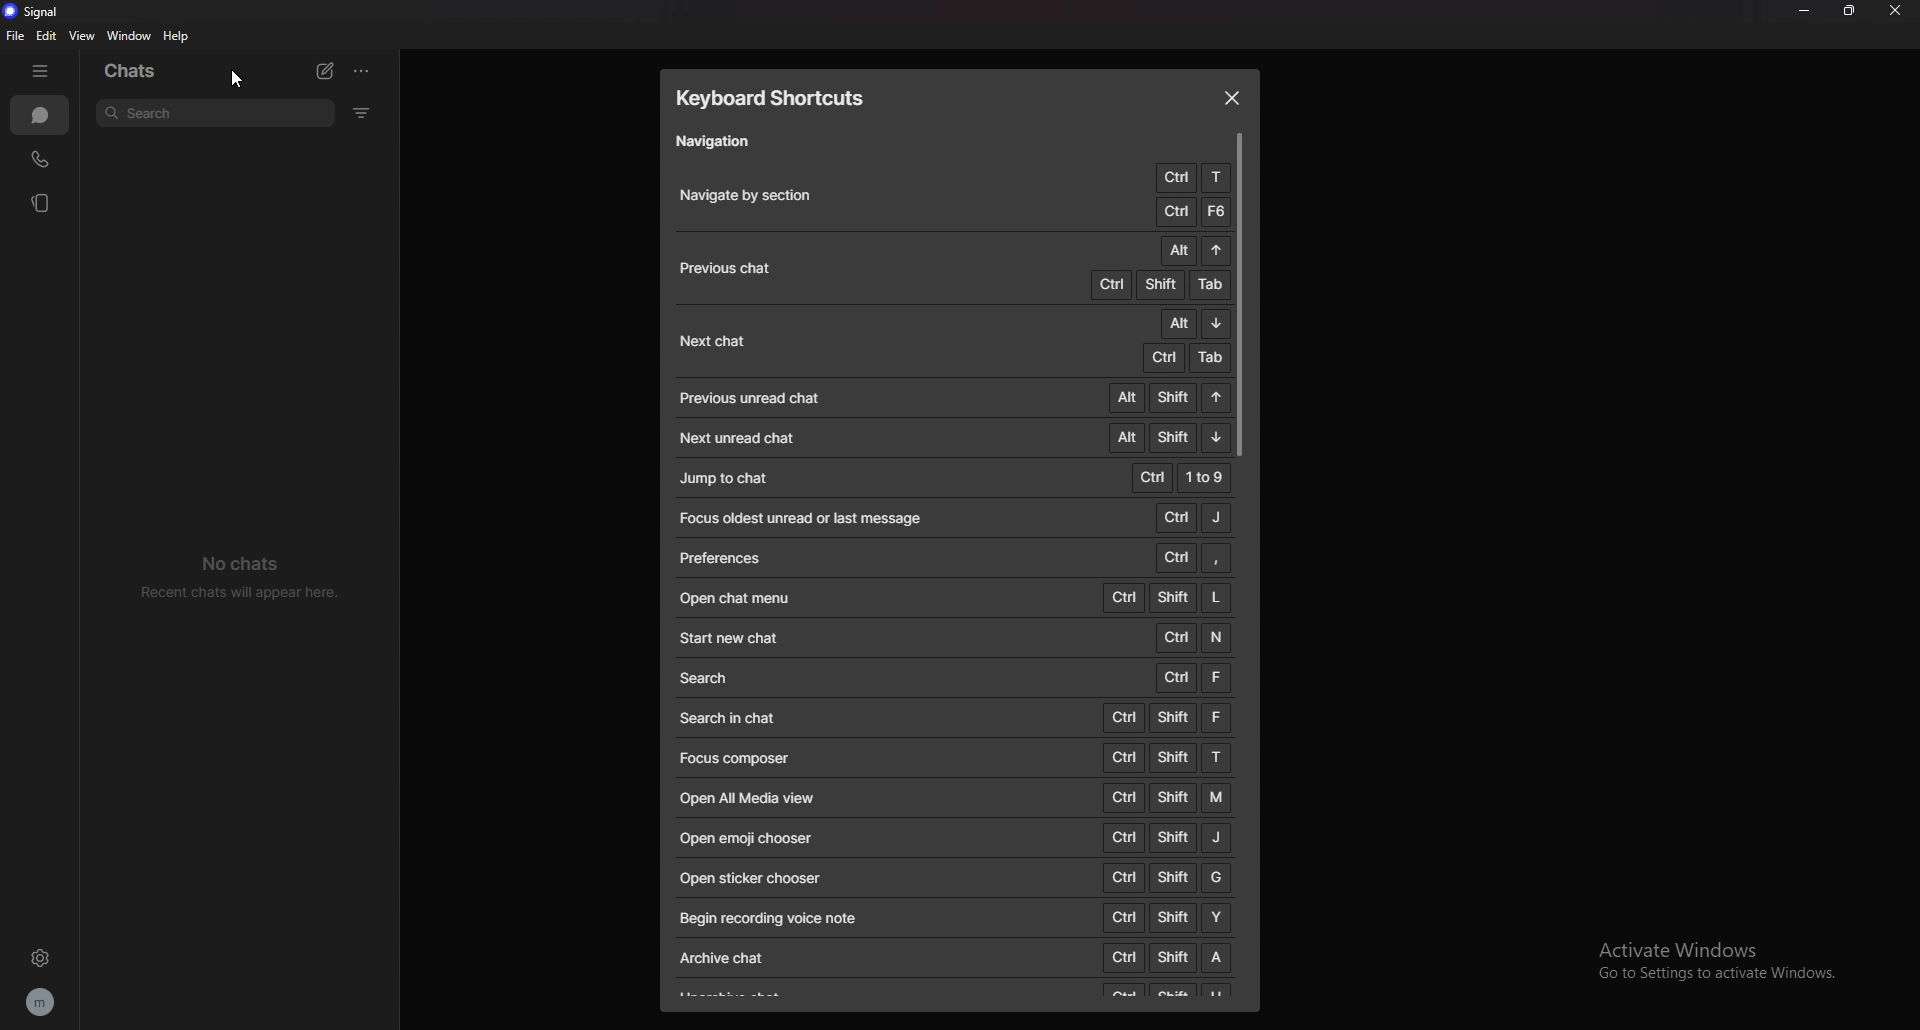 The image size is (1920, 1030). Describe the element at coordinates (1169, 837) in the screenshot. I see `CTRL + SHIFT + J` at that location.